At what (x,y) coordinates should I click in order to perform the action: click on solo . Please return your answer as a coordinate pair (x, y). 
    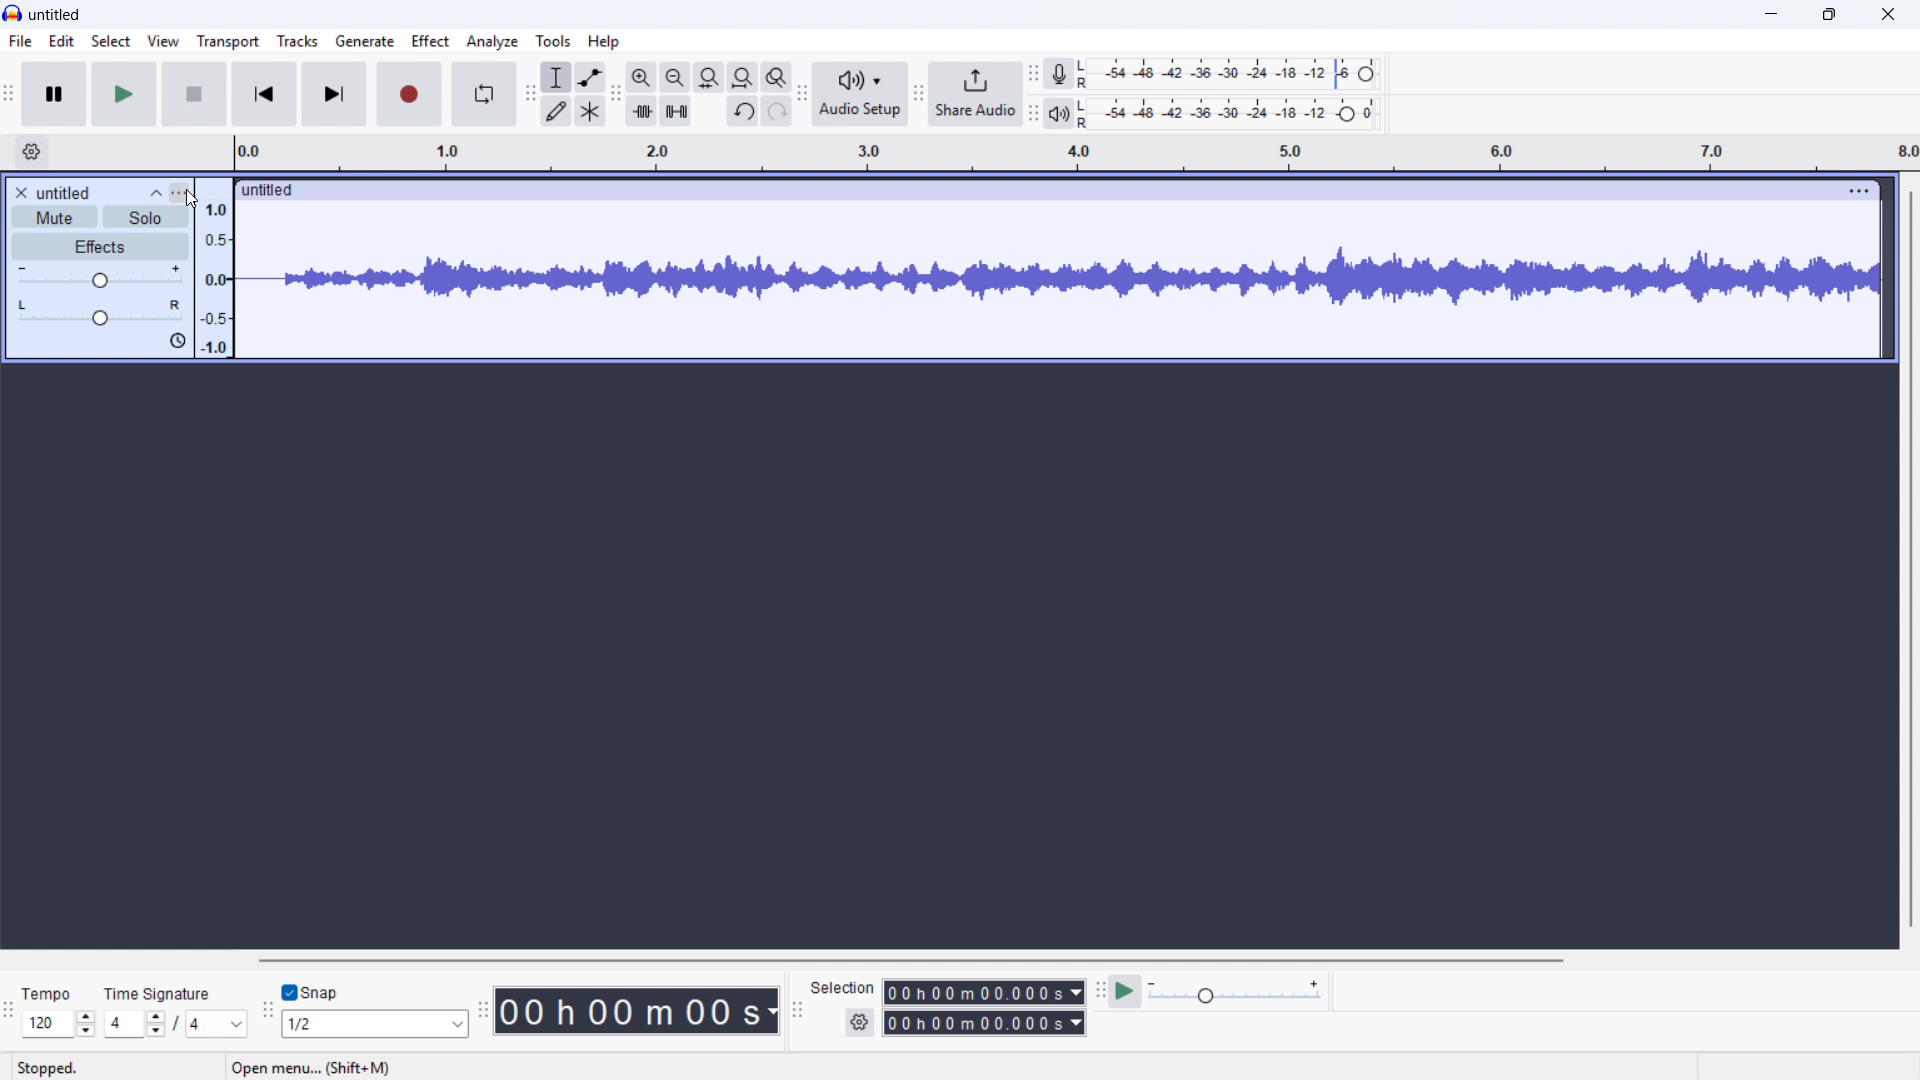
    Looking at the image, I should click on (146, 217).